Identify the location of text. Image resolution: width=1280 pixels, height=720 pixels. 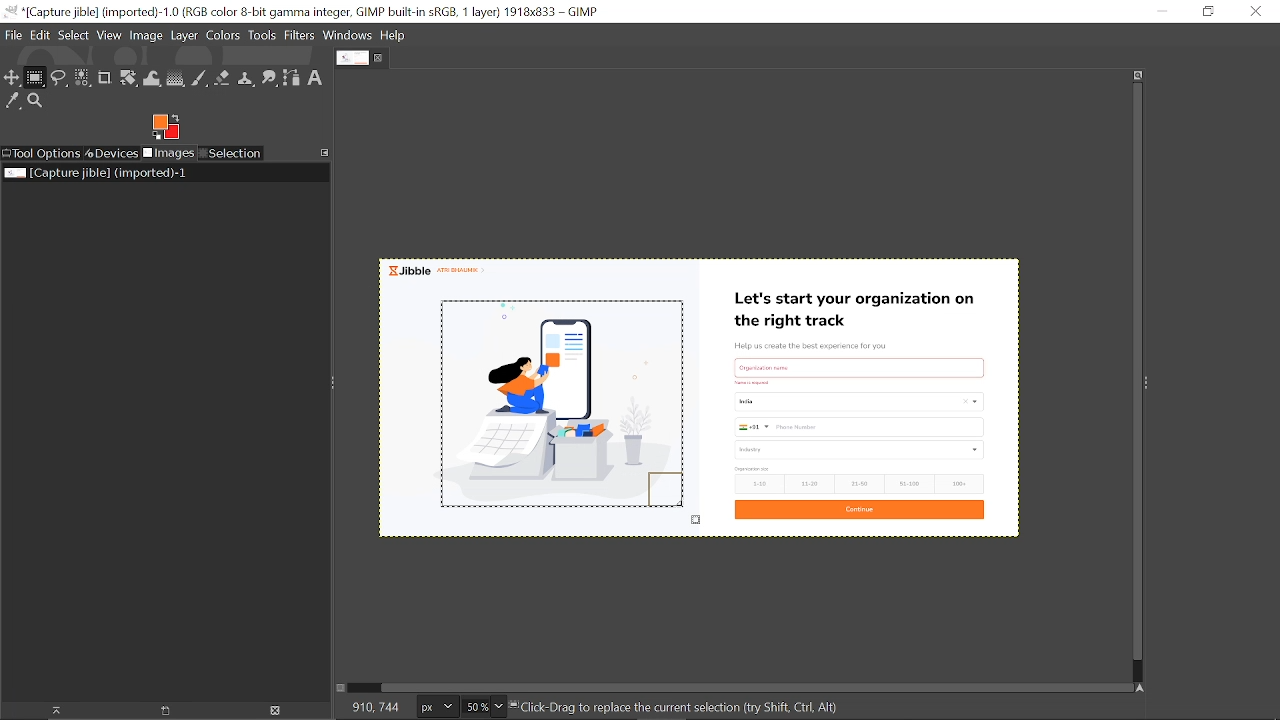
(860, 365).